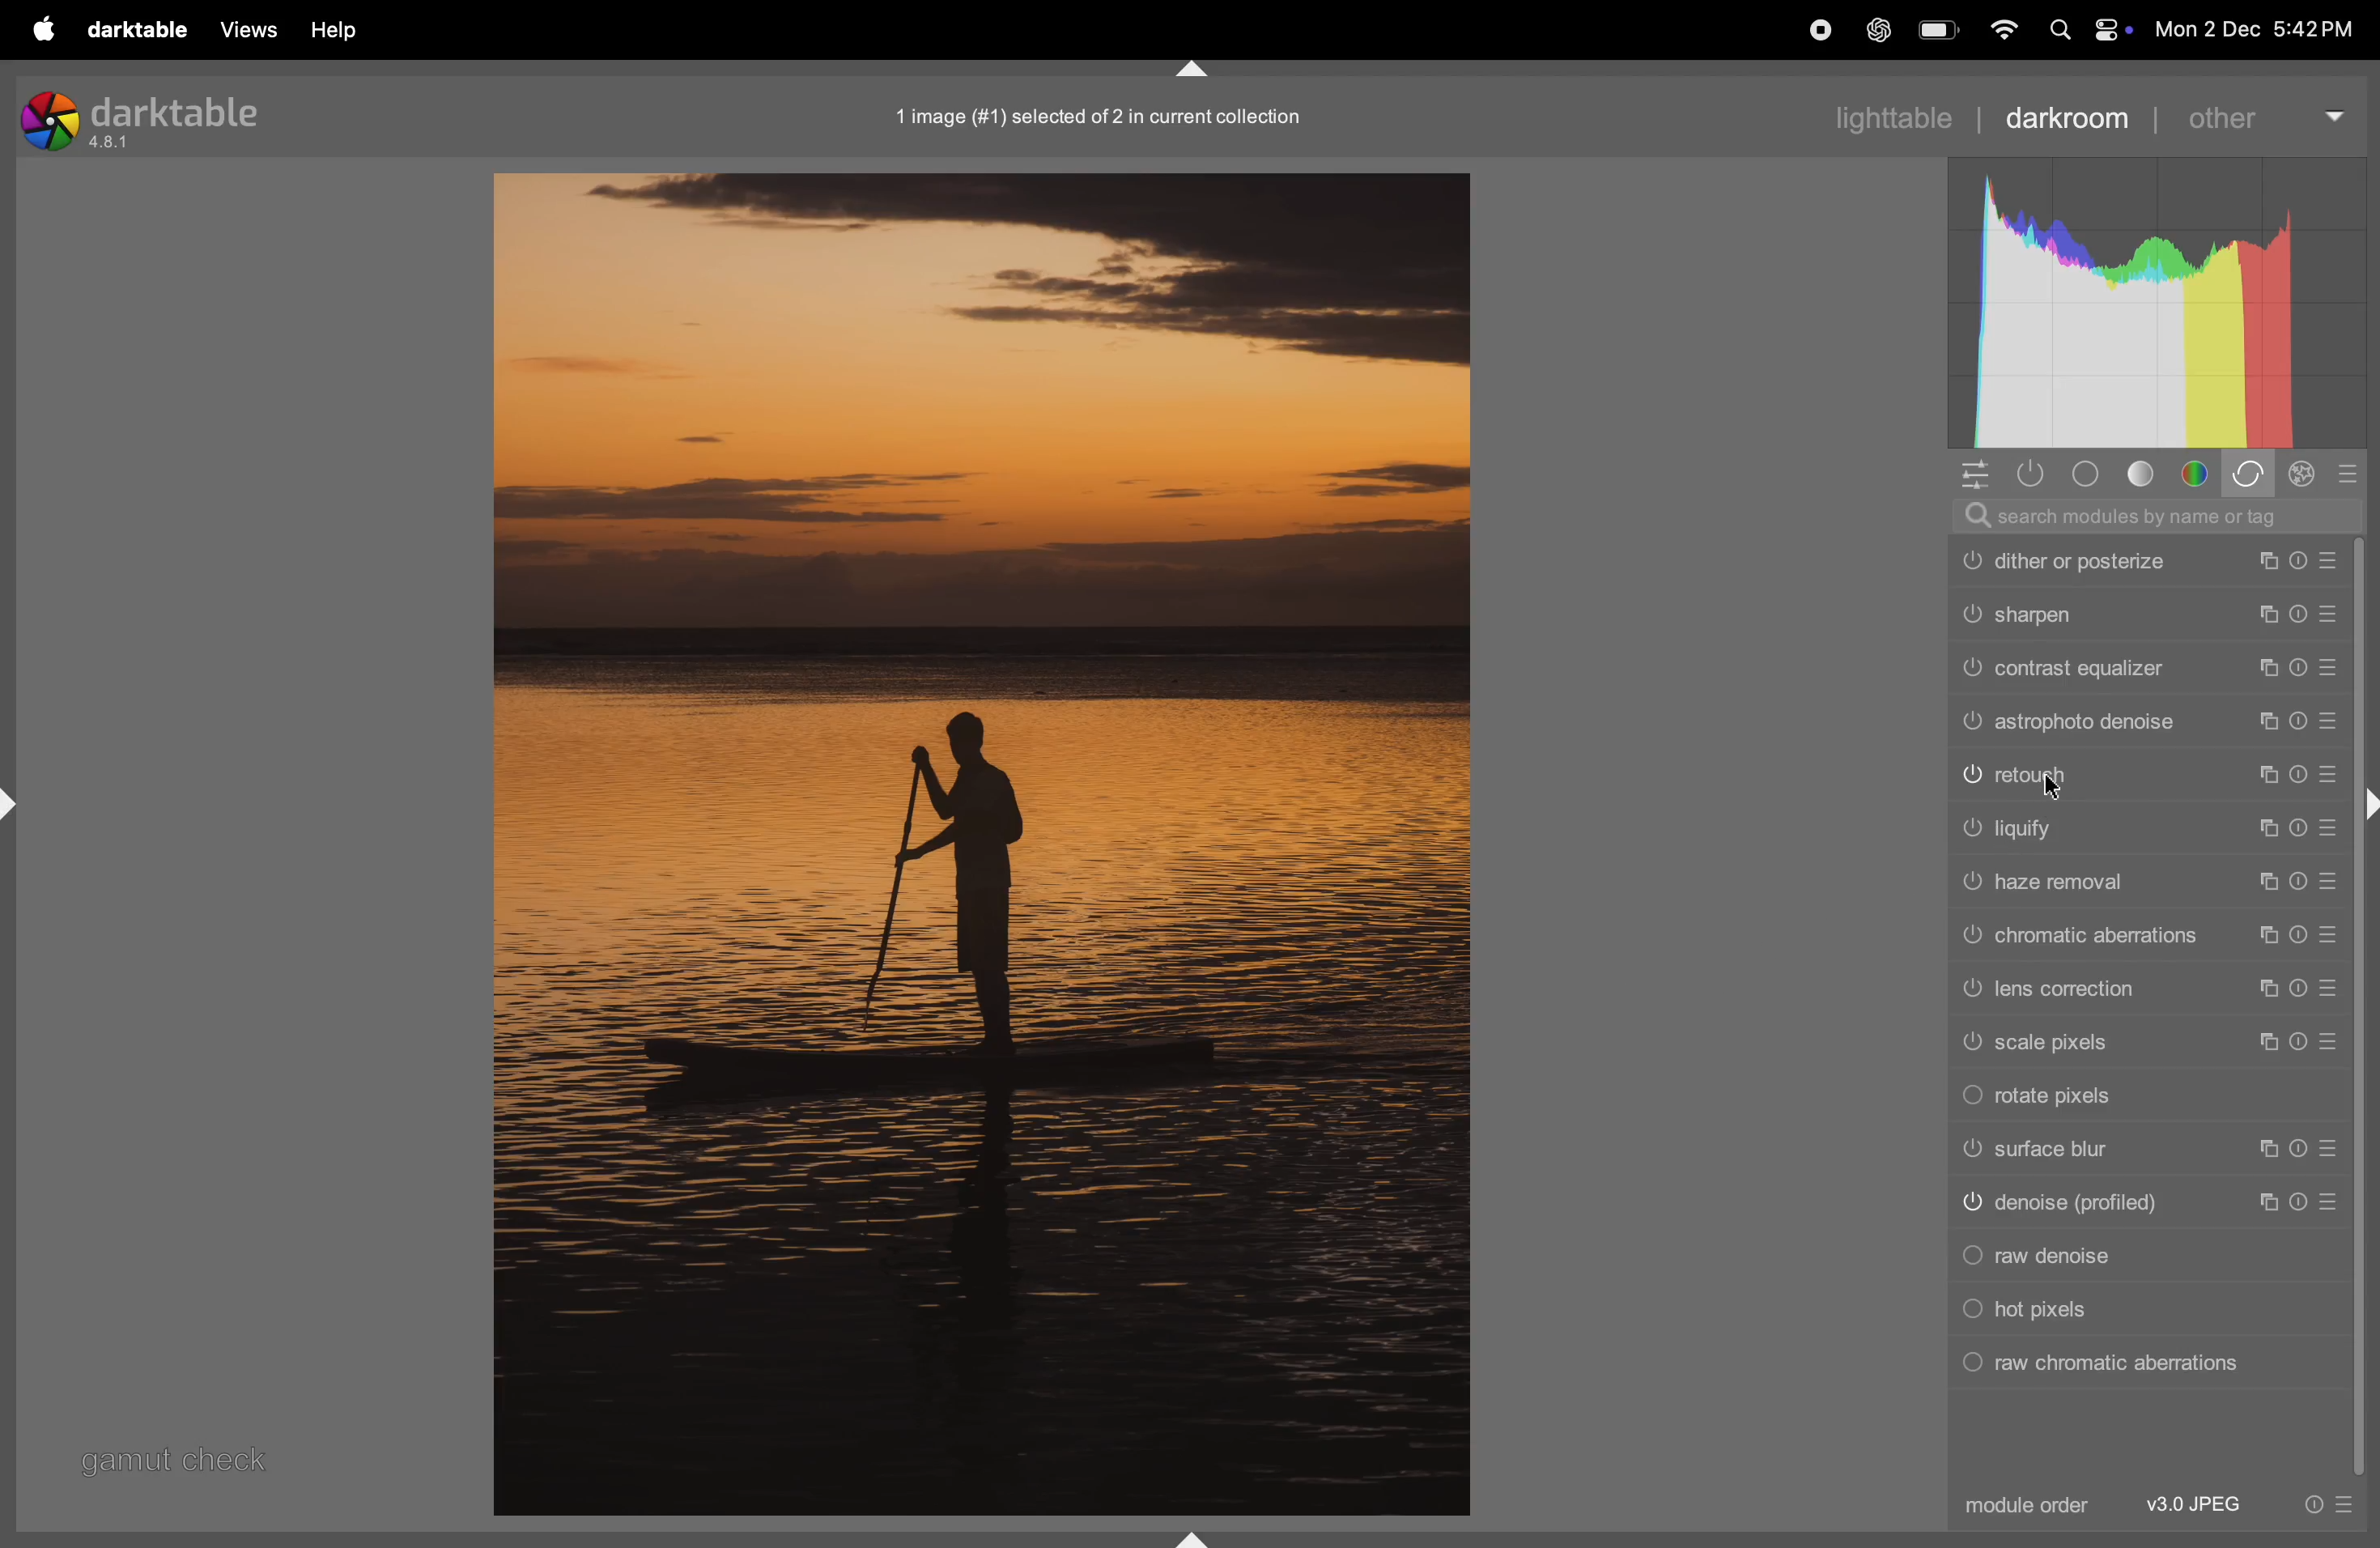 The image size is (2380, 1548). Describe the element at coordinates (2150, 1204) in the screenshot. I see `denoise profiled` at that location.